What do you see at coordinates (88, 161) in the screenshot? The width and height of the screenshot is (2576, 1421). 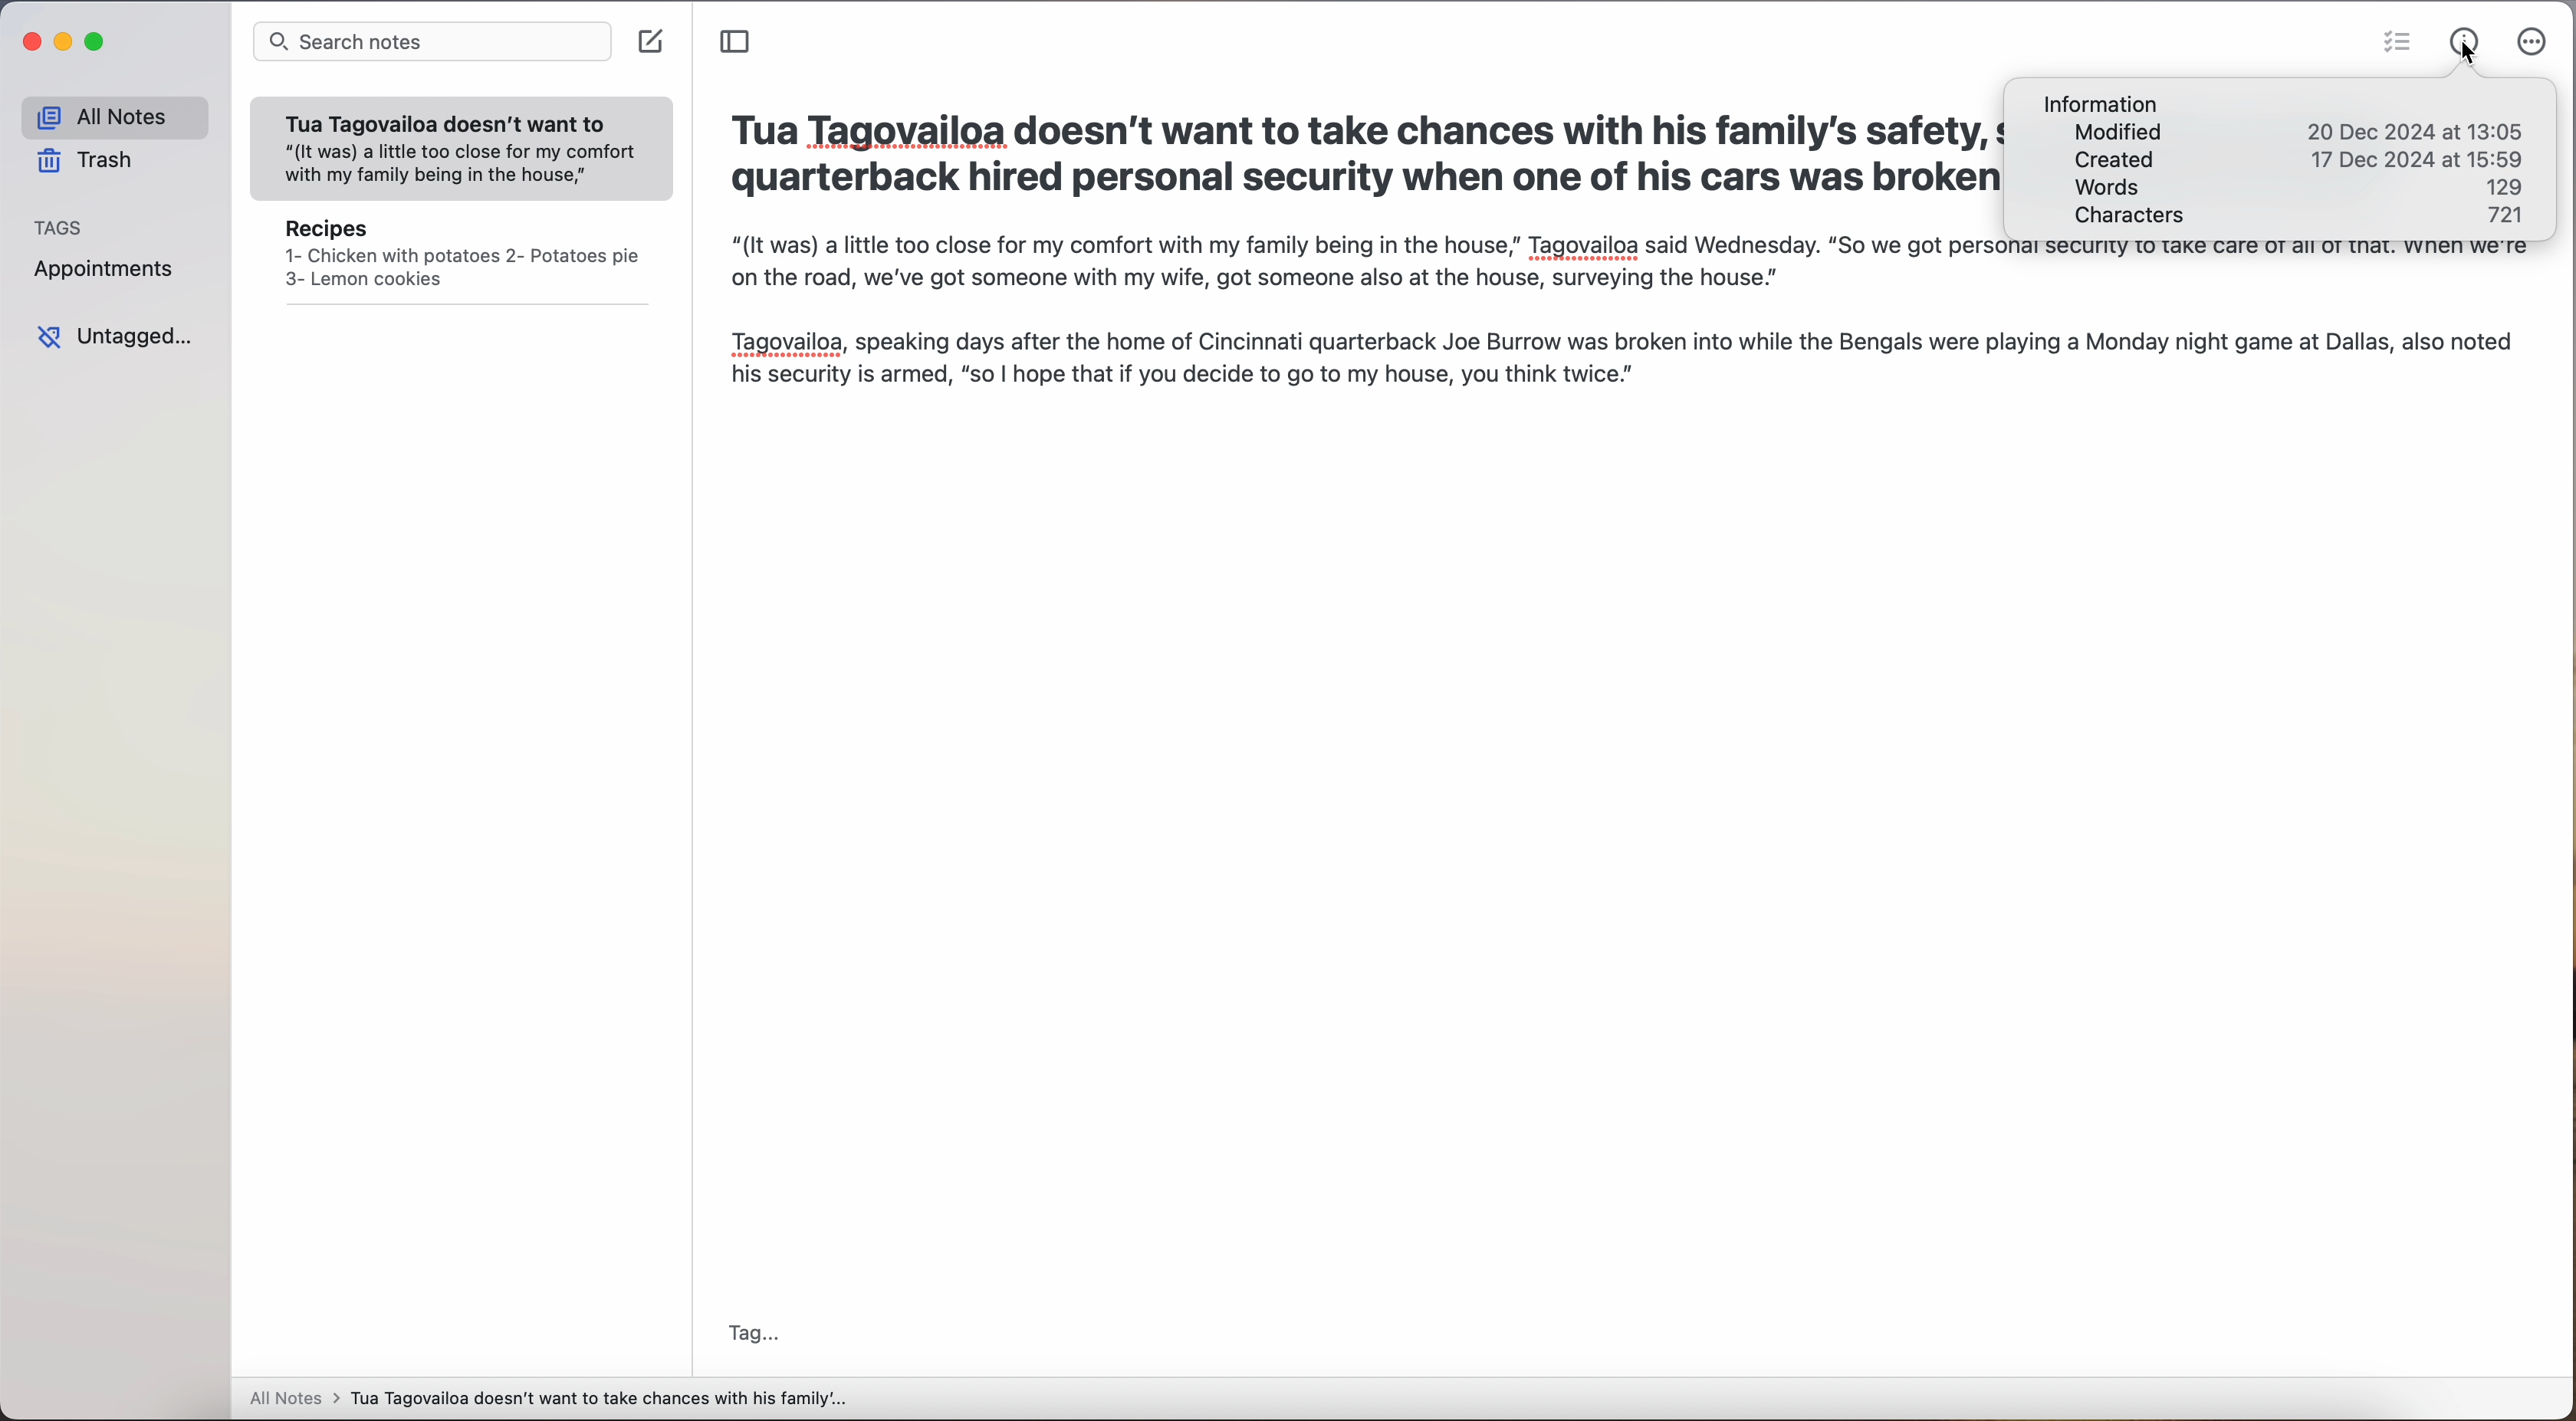 I see `trash` at bounding box center [88, 161].